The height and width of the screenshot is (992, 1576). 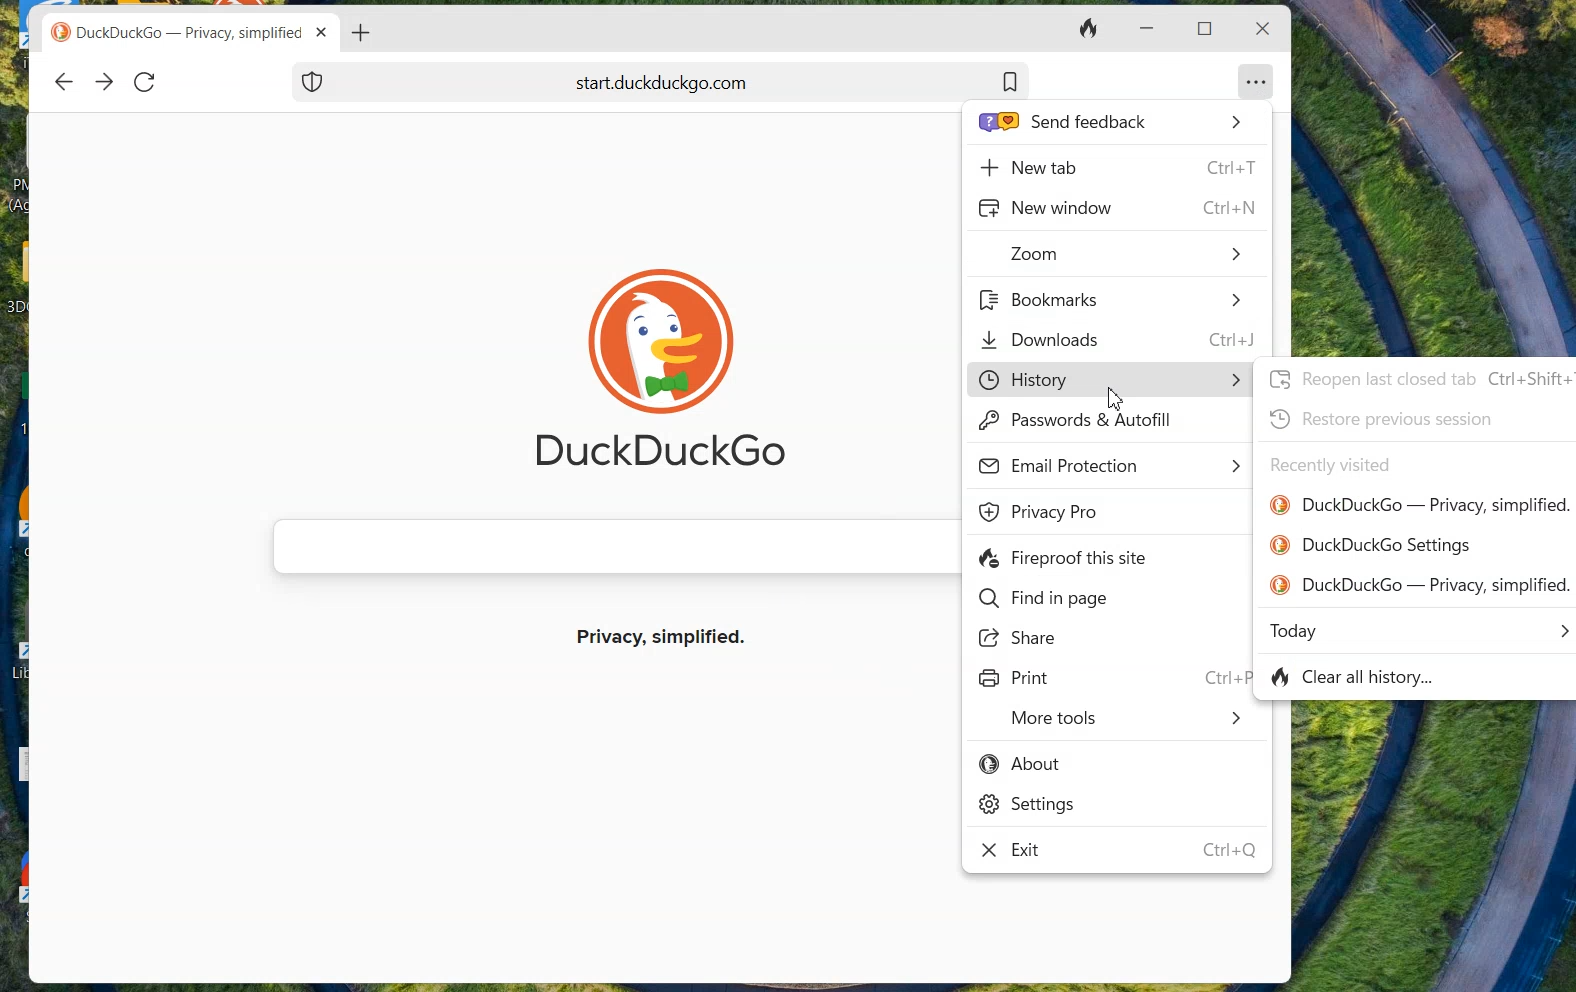 I want to click on DuckDuckGo — Privacy, simplified, so click(x=193, y=35).